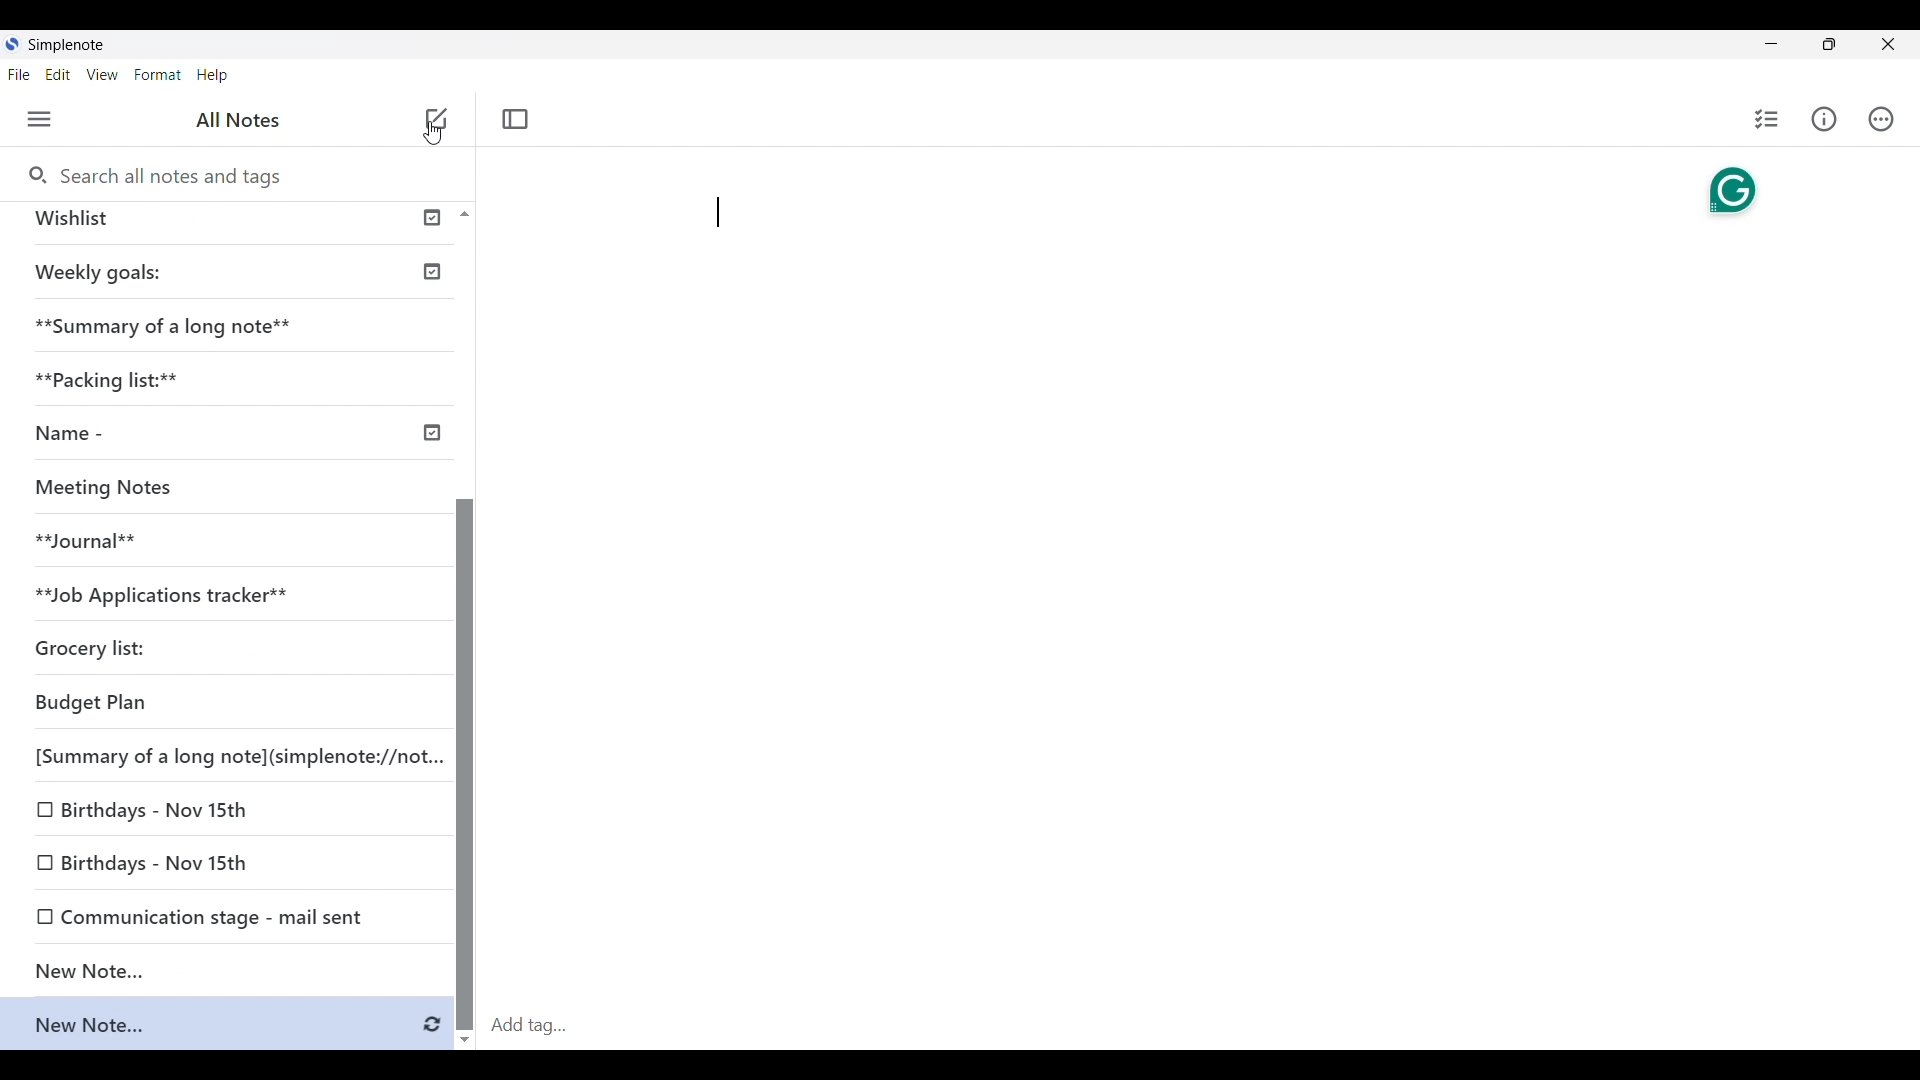  I want to click on Packing list, so click(115, 382).